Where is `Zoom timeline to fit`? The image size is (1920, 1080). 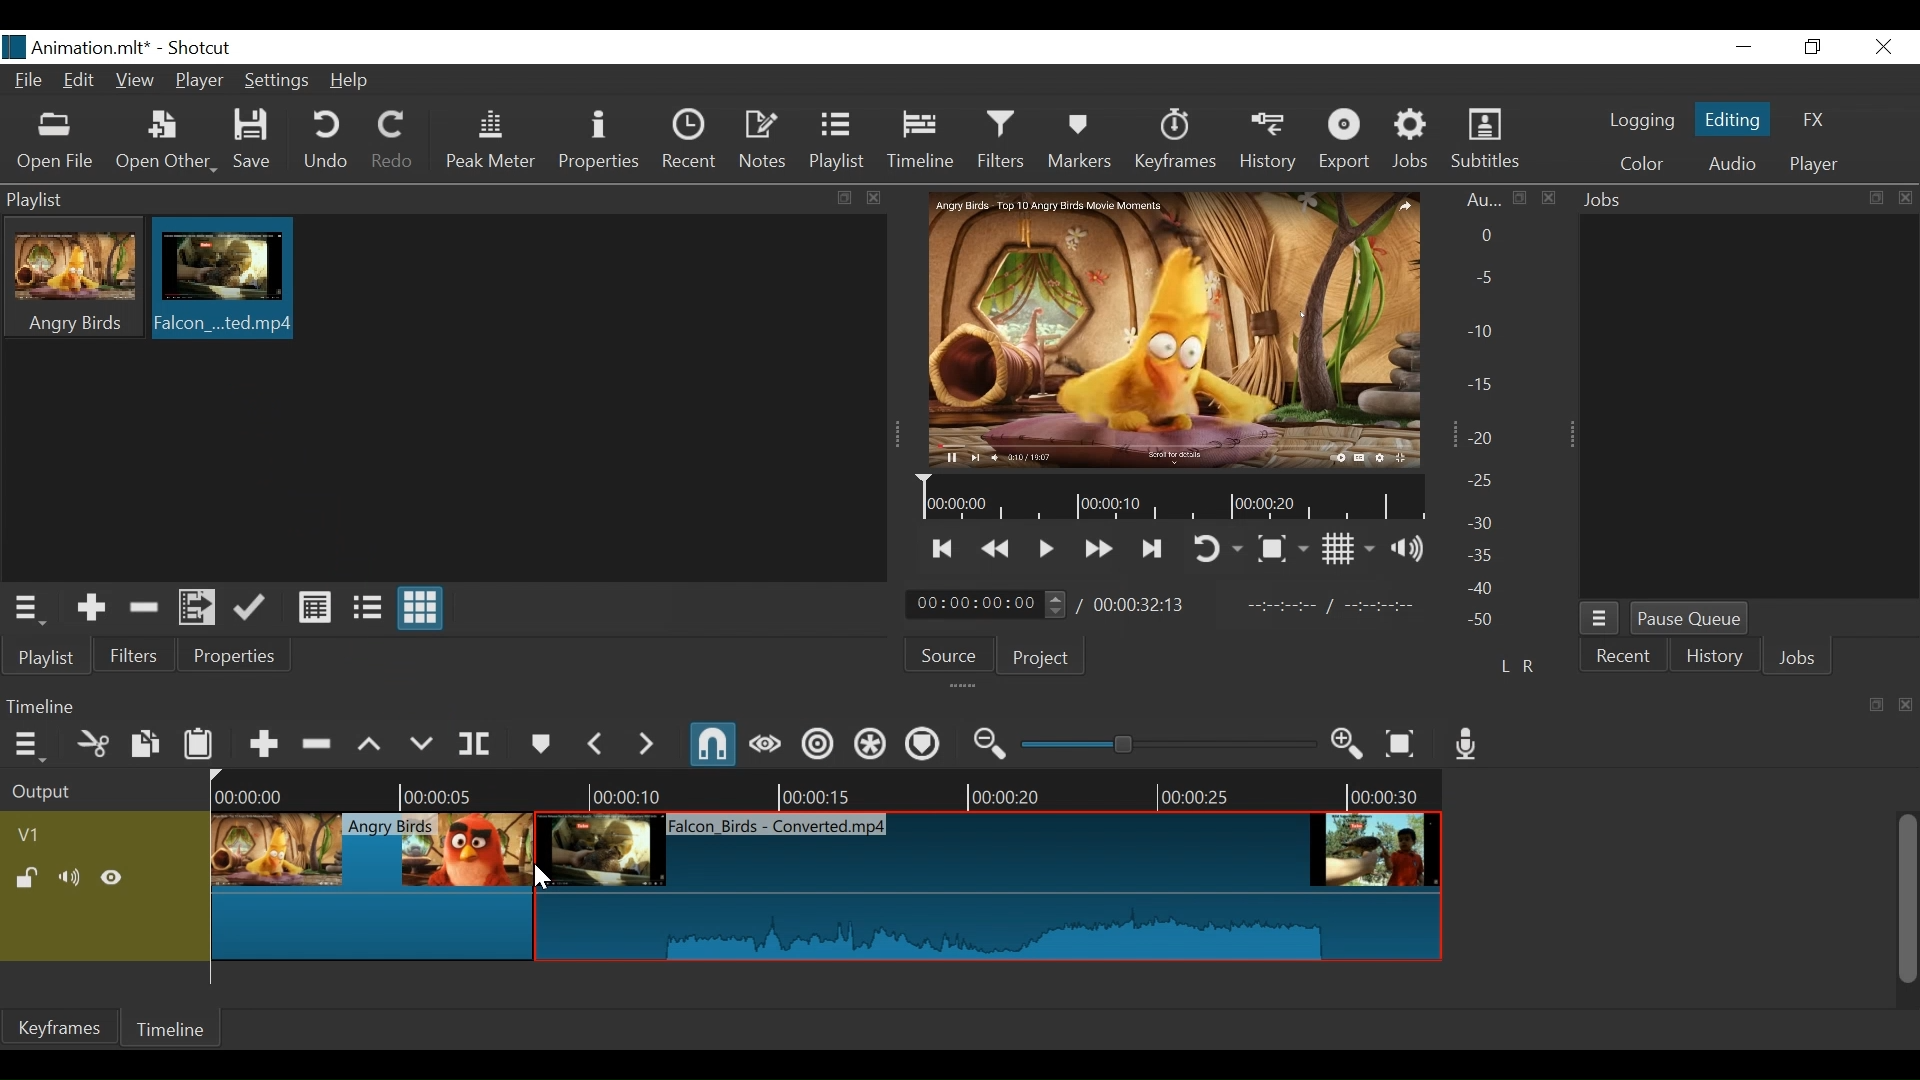 Zoom timeline to fit is located at coordinates (1403, 743).